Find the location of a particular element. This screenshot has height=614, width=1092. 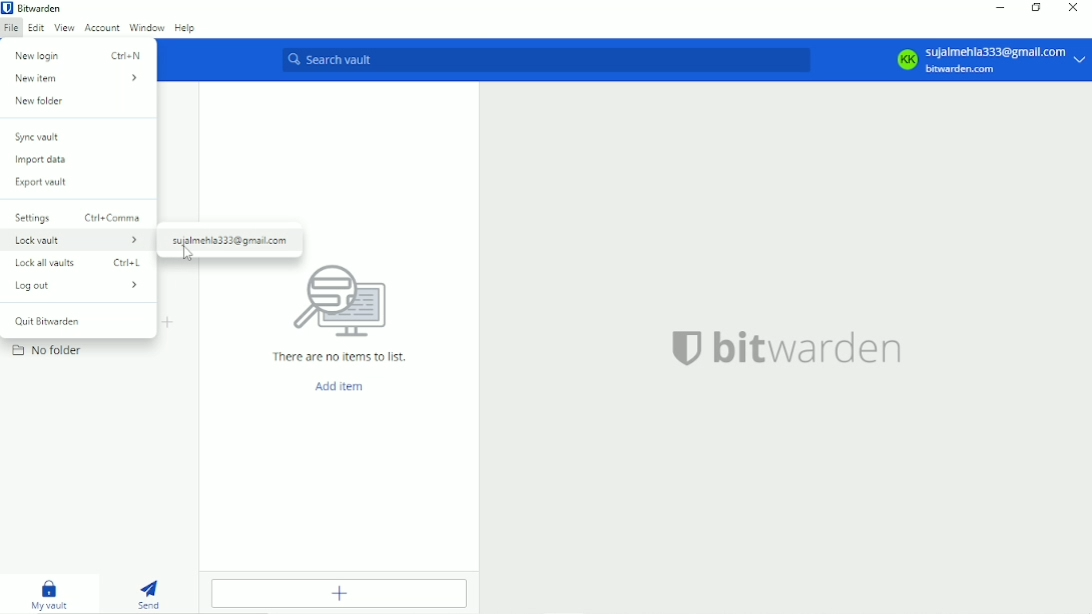

Send is located at coordinates (150, 593).